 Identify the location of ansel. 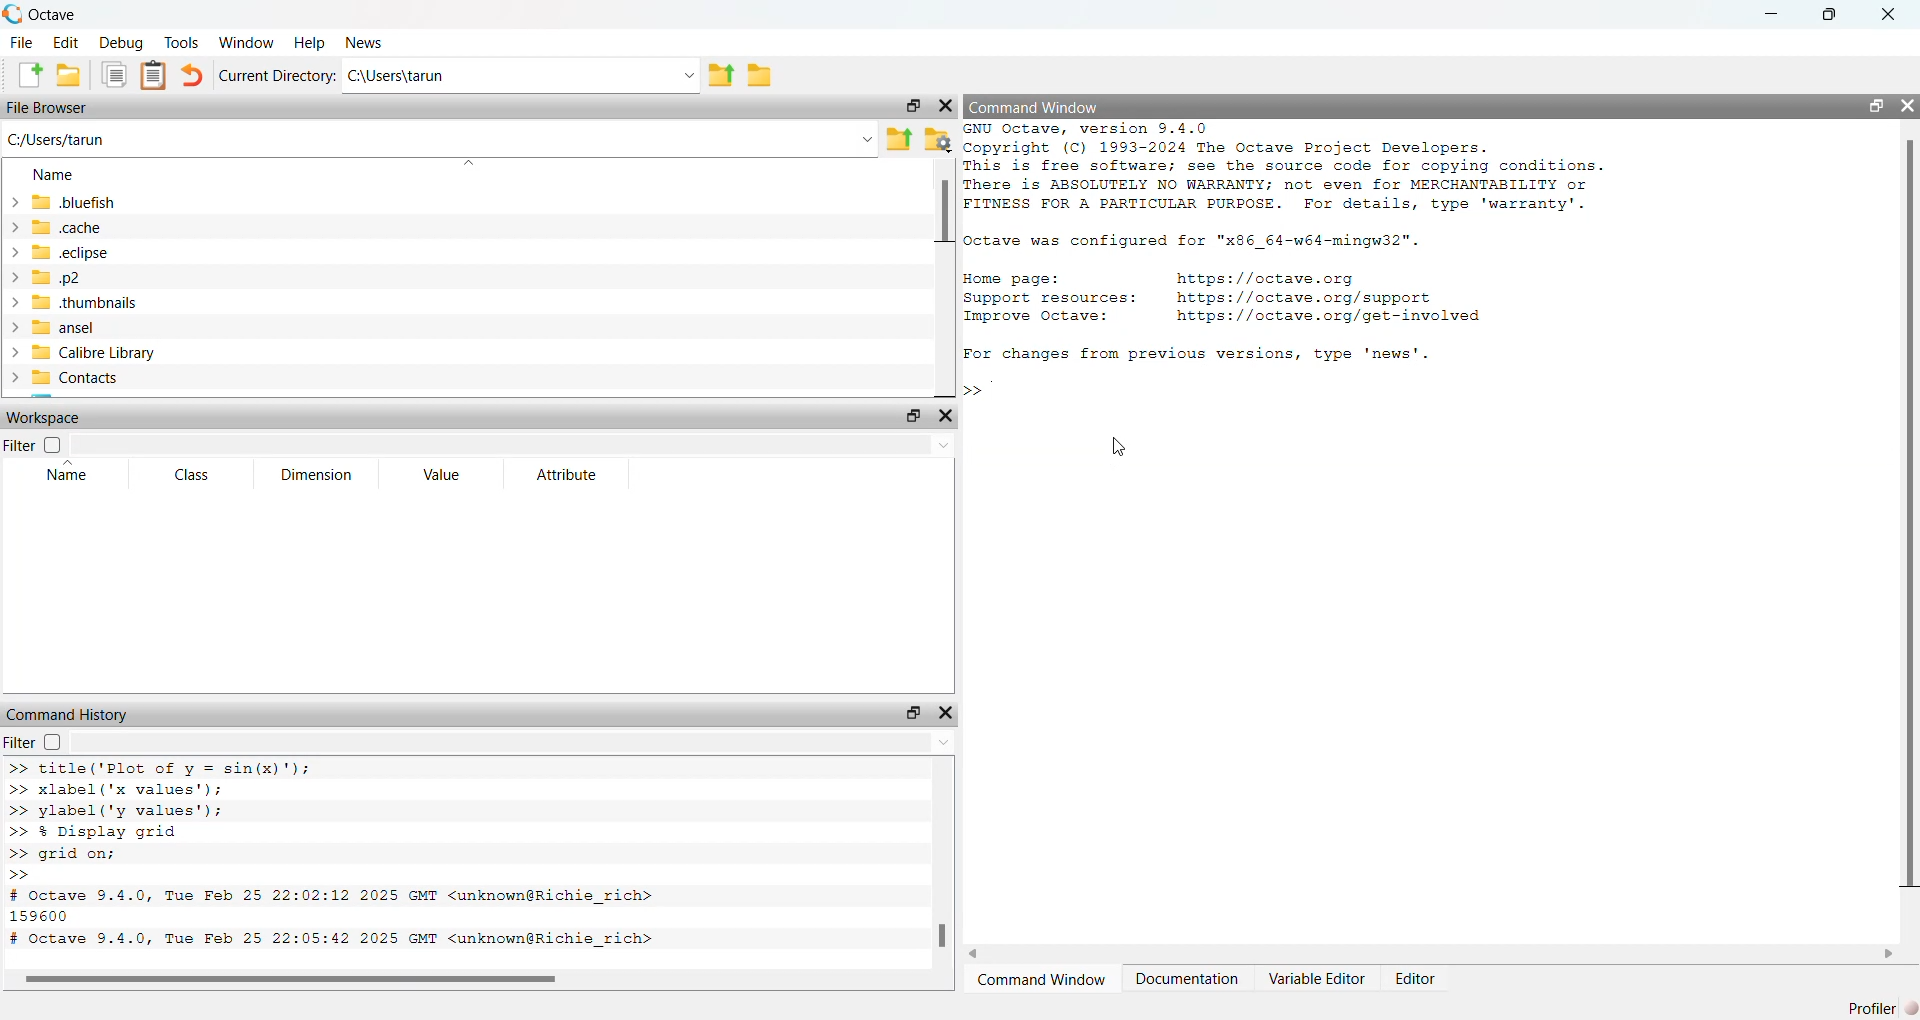
(52, 328).